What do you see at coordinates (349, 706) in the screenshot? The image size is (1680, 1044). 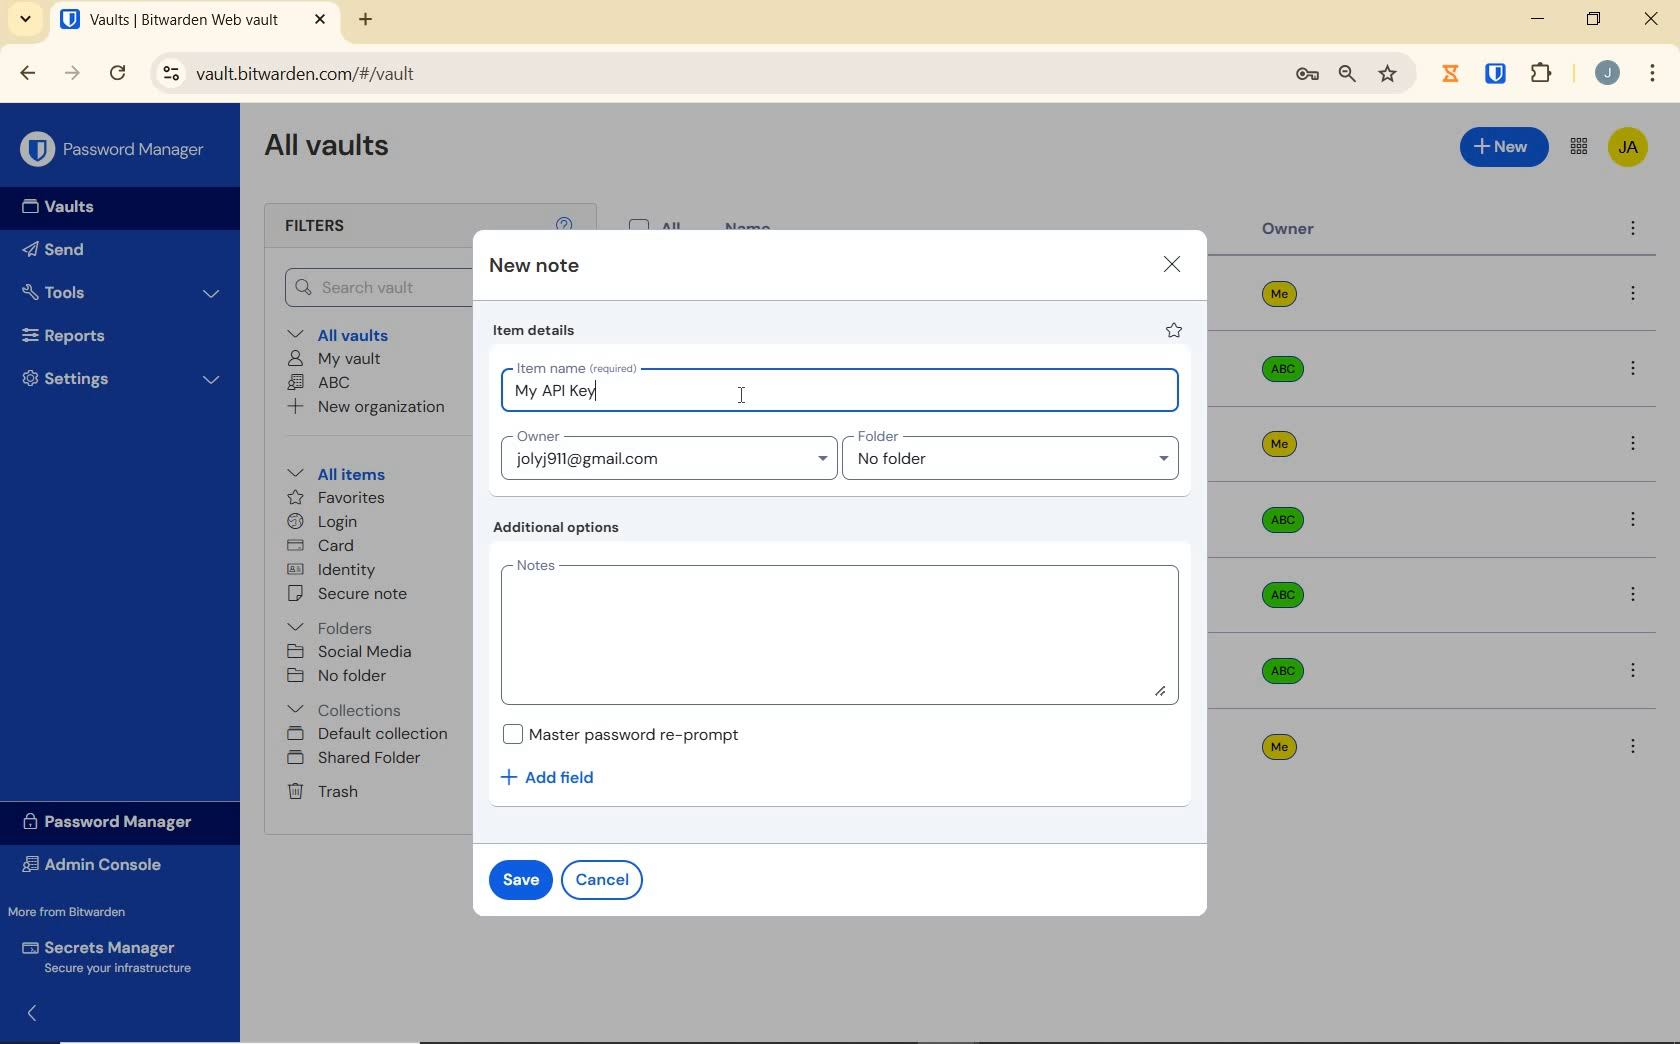 I see `Collections` at bounding box center [349, 706].